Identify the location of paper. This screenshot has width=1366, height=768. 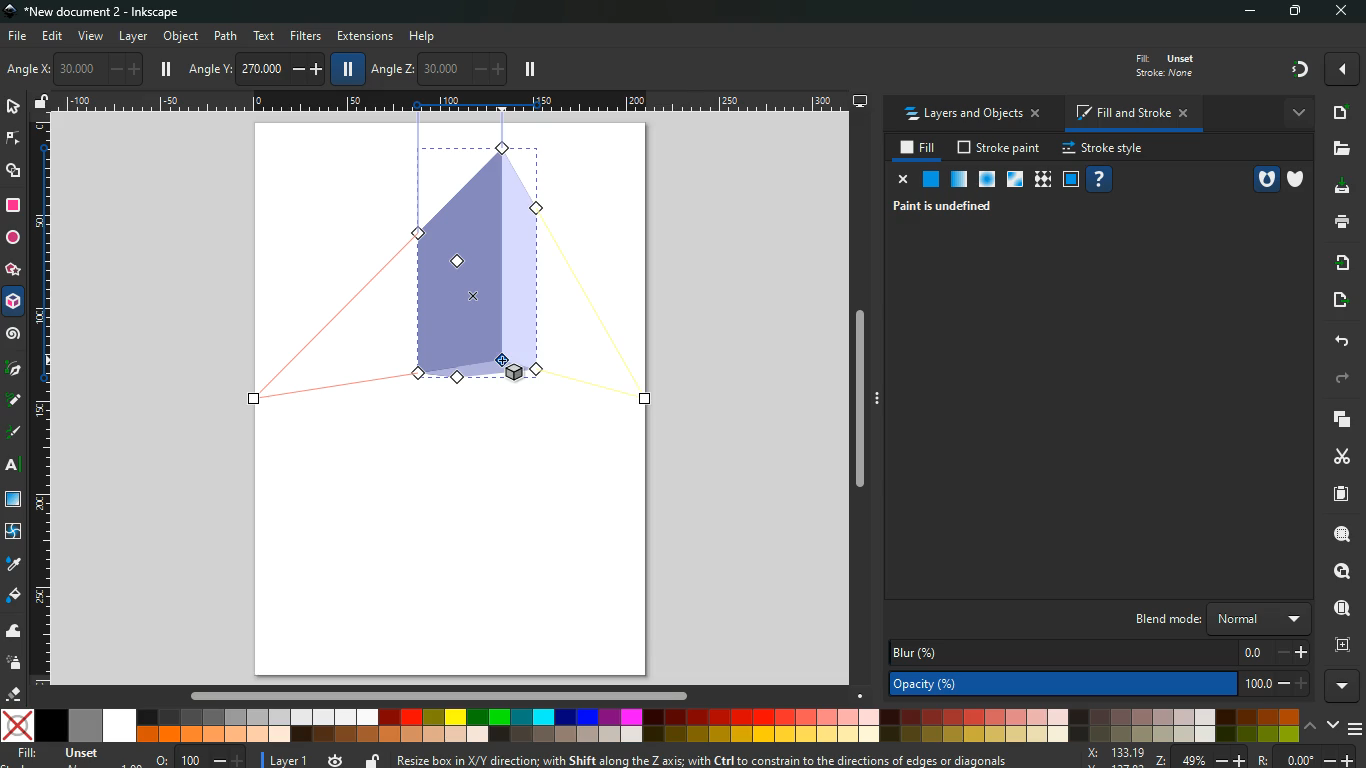
(1339, 494).